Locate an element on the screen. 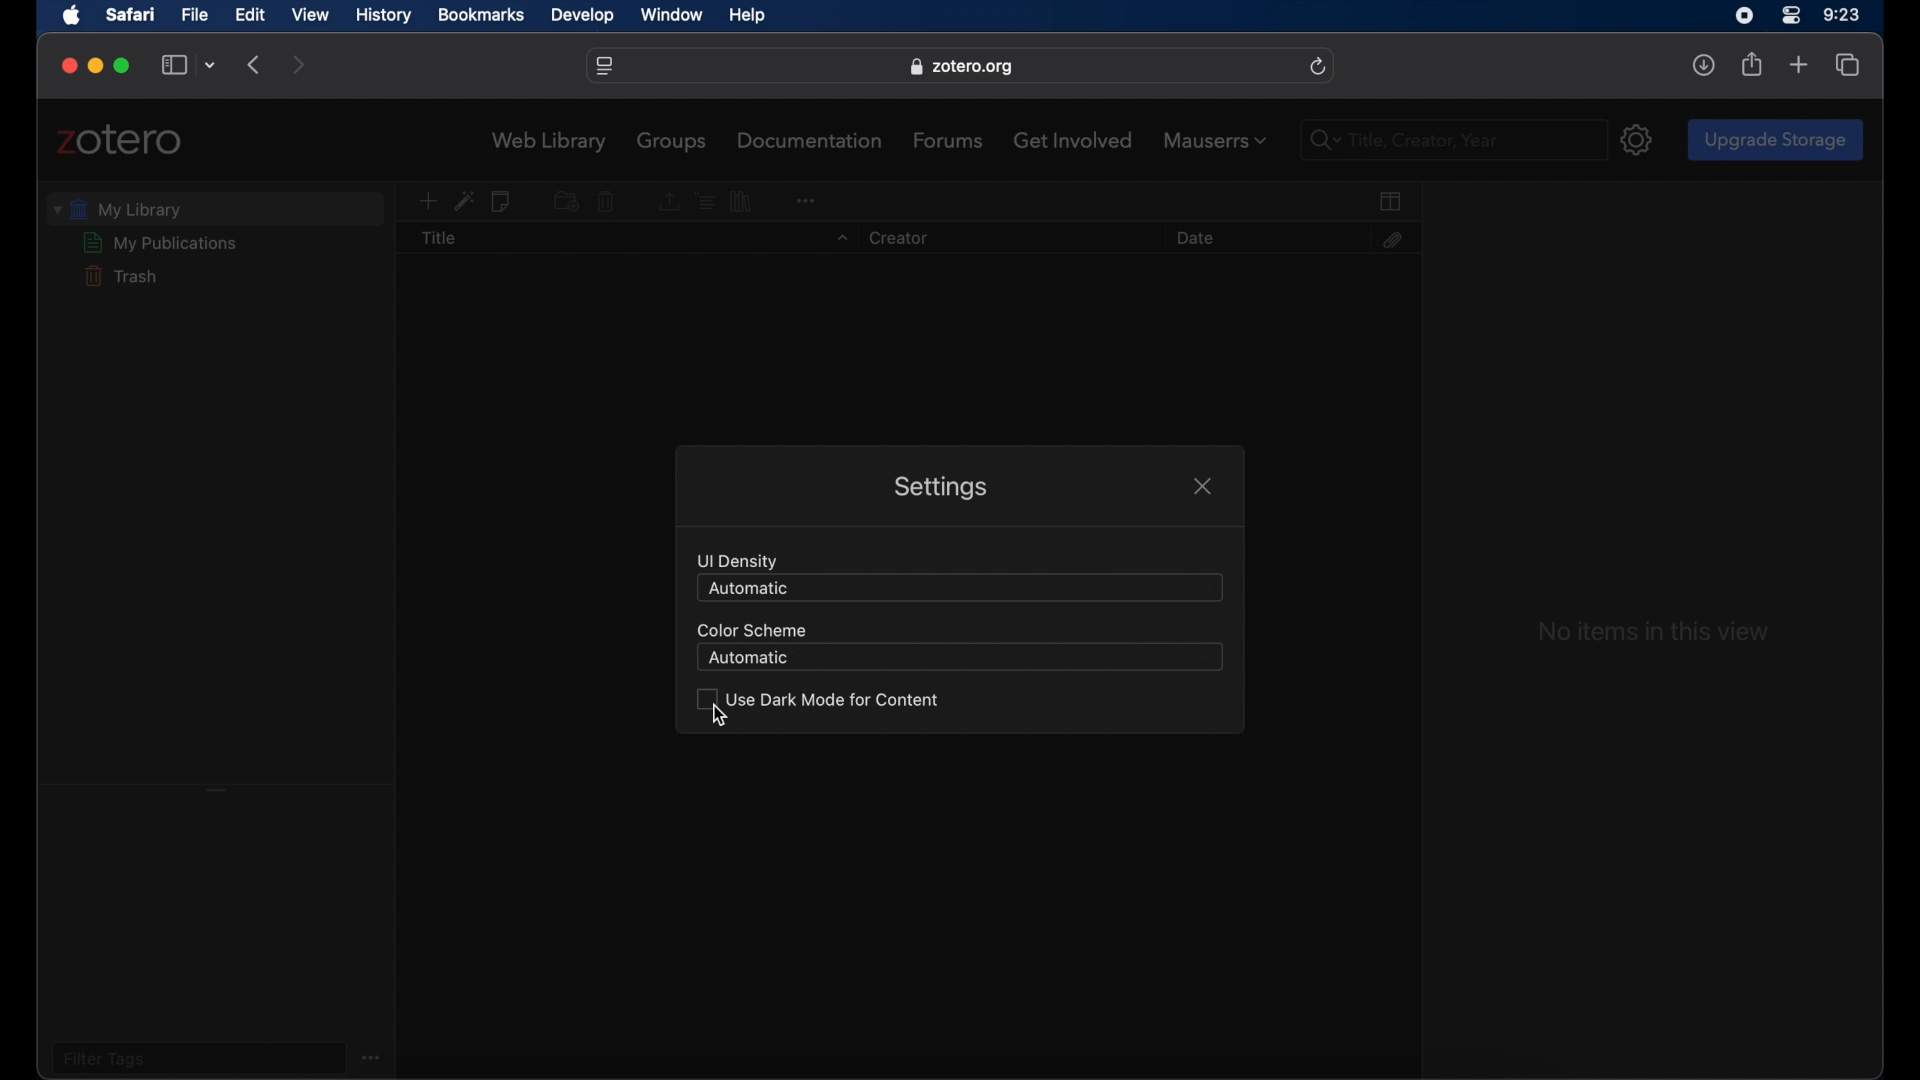 This screenshot has width=1920, height=1080. close is located at coordinates (70, 66).